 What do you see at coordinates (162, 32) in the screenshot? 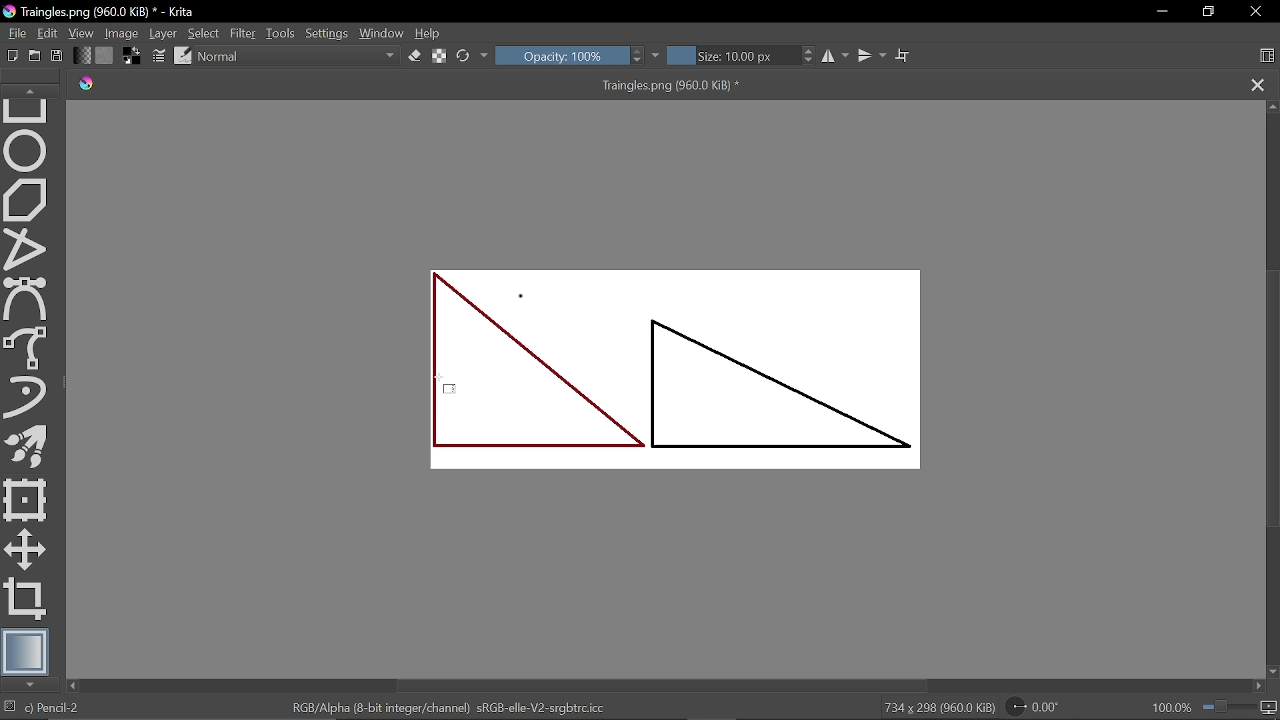
I see `Layer` at bounding box center [162, 32].